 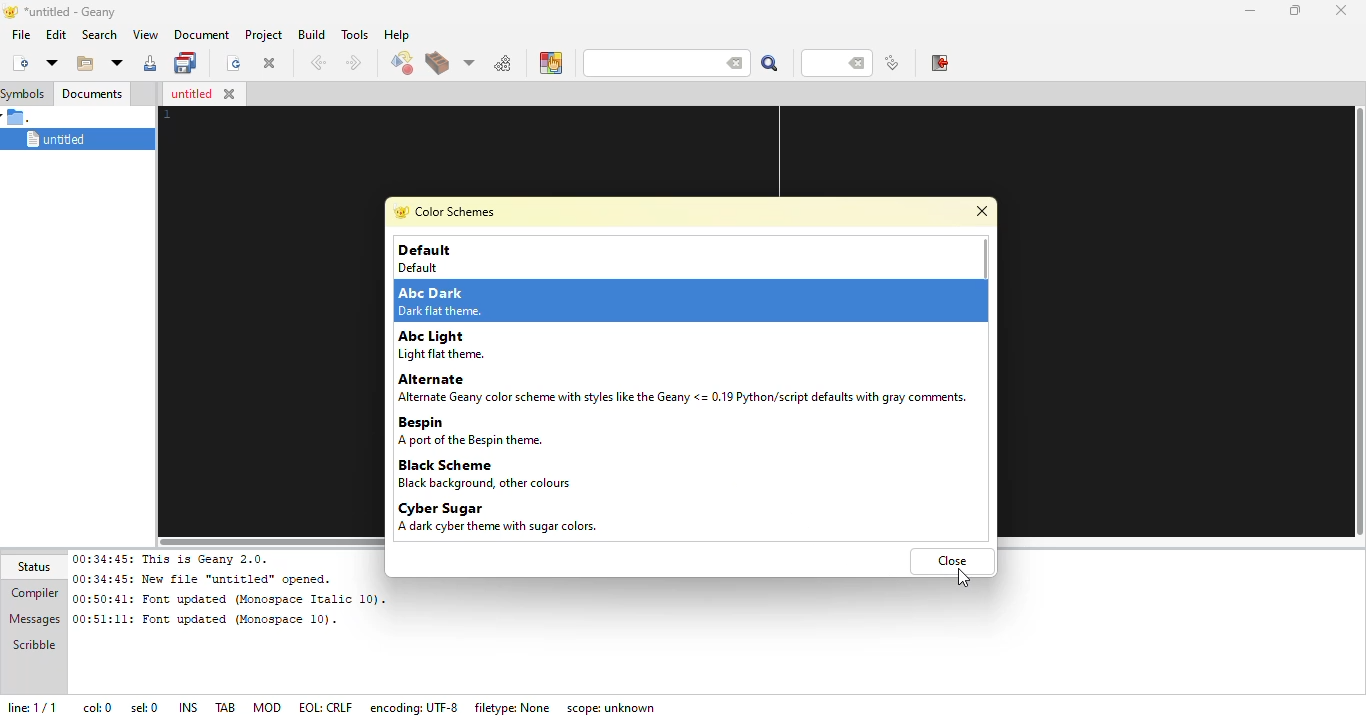 What do you see at coordinates (267, 535) in the screenshot?
I see `horizontal scroll bar` at bounding box center [267, 535].